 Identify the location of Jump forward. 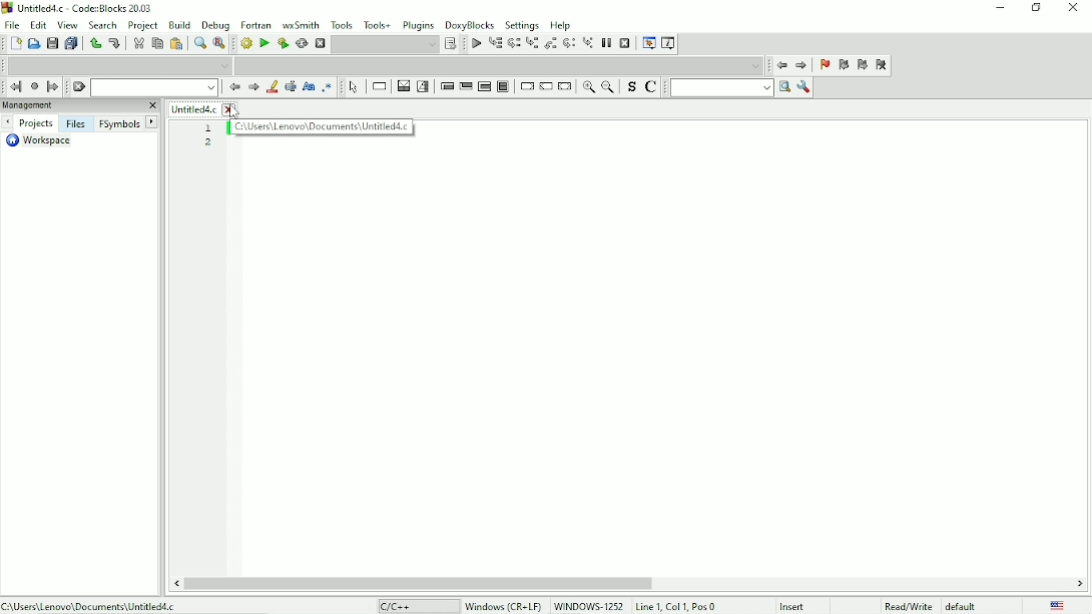
(802, 65).